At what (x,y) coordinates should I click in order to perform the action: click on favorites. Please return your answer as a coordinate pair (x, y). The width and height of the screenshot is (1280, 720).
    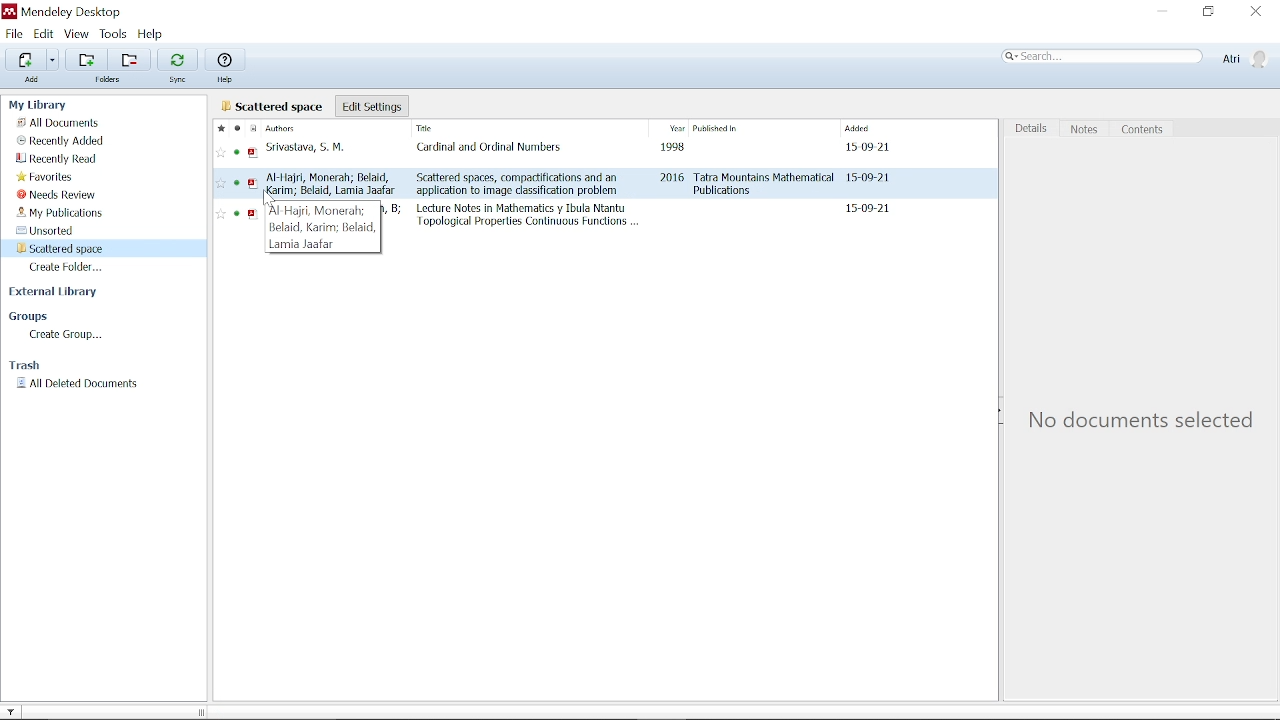
    Looking at the image, I should click on (46, 178).